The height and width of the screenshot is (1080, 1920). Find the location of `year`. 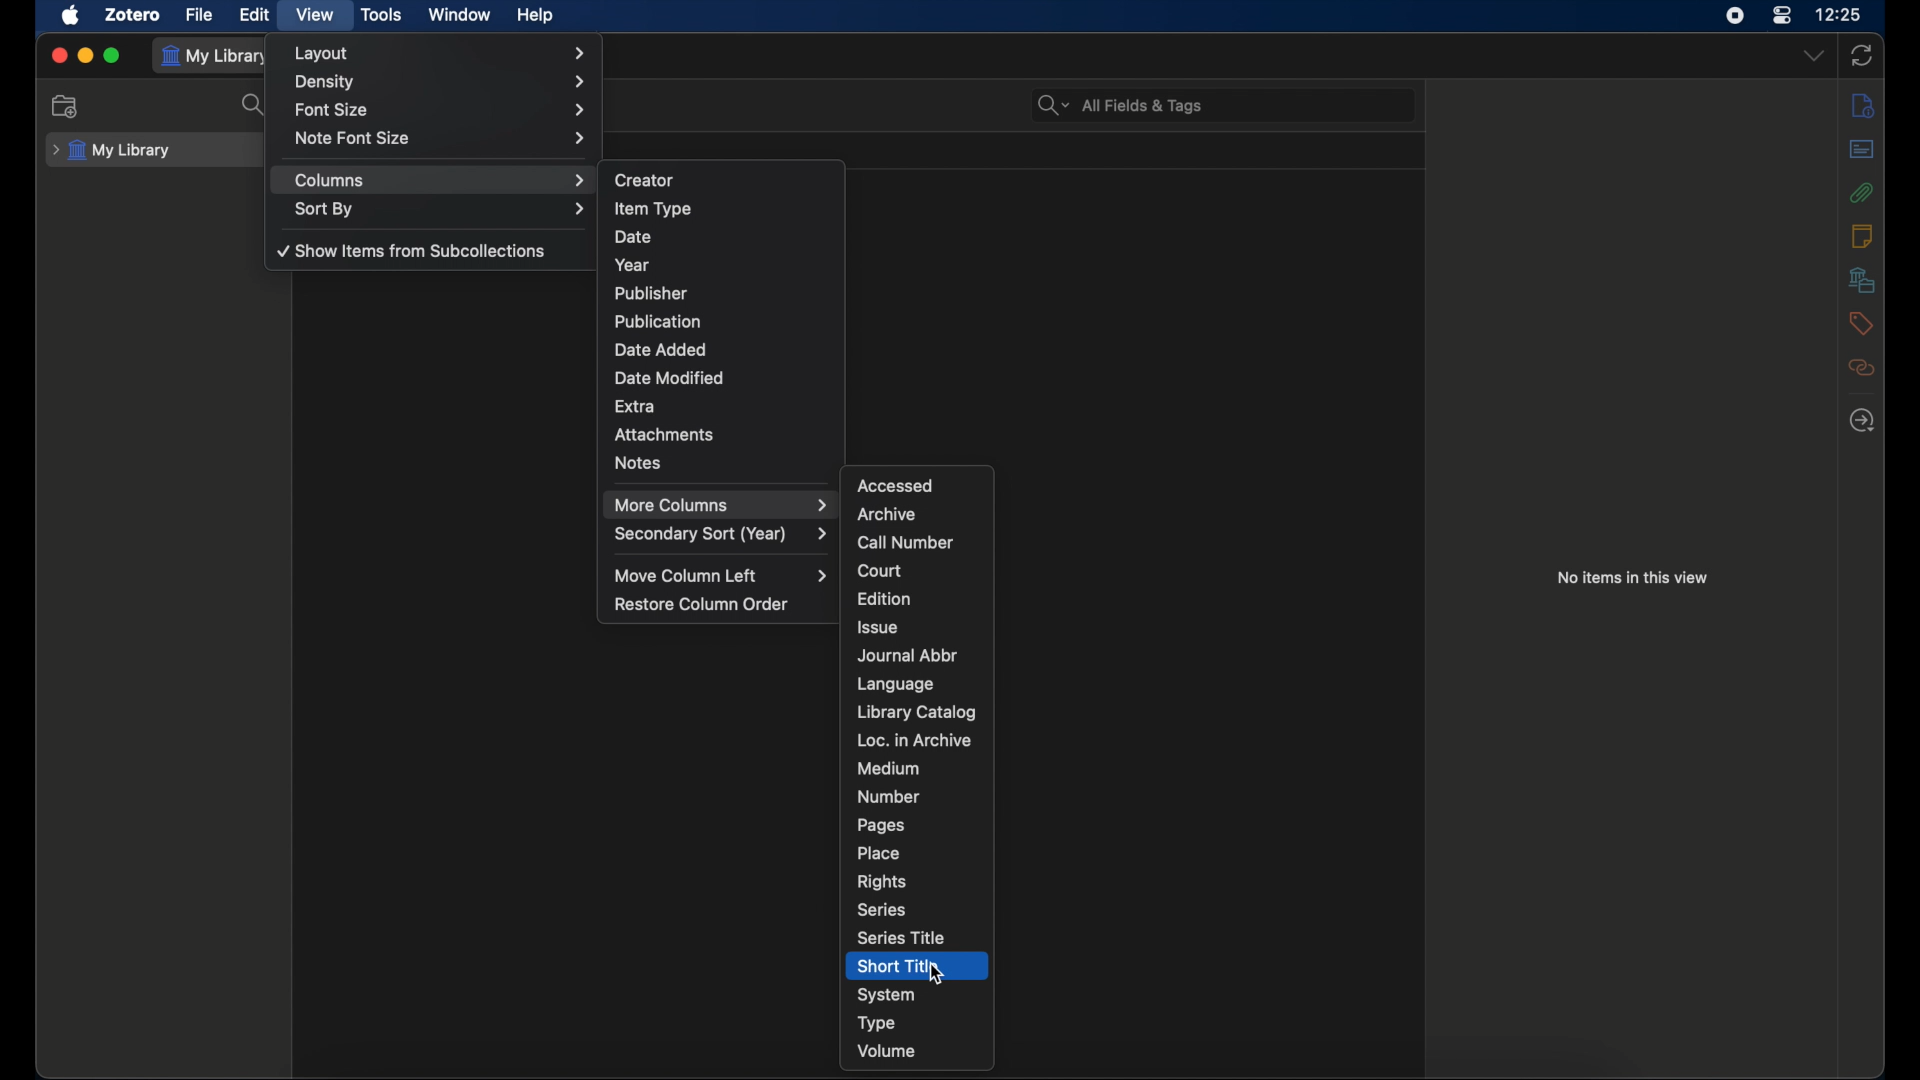

year is located at coordinates (634, 265).